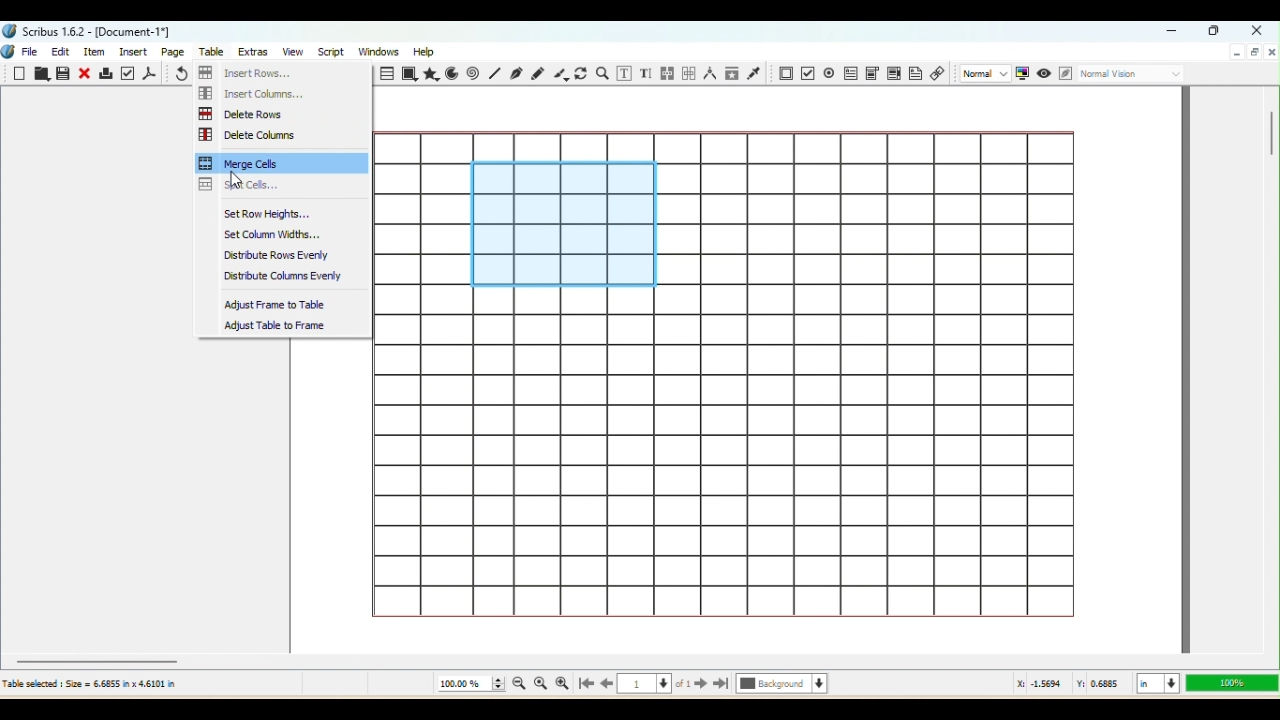 The image size is (1280, 720). I want to click on Insert columns, so click(259, 92).